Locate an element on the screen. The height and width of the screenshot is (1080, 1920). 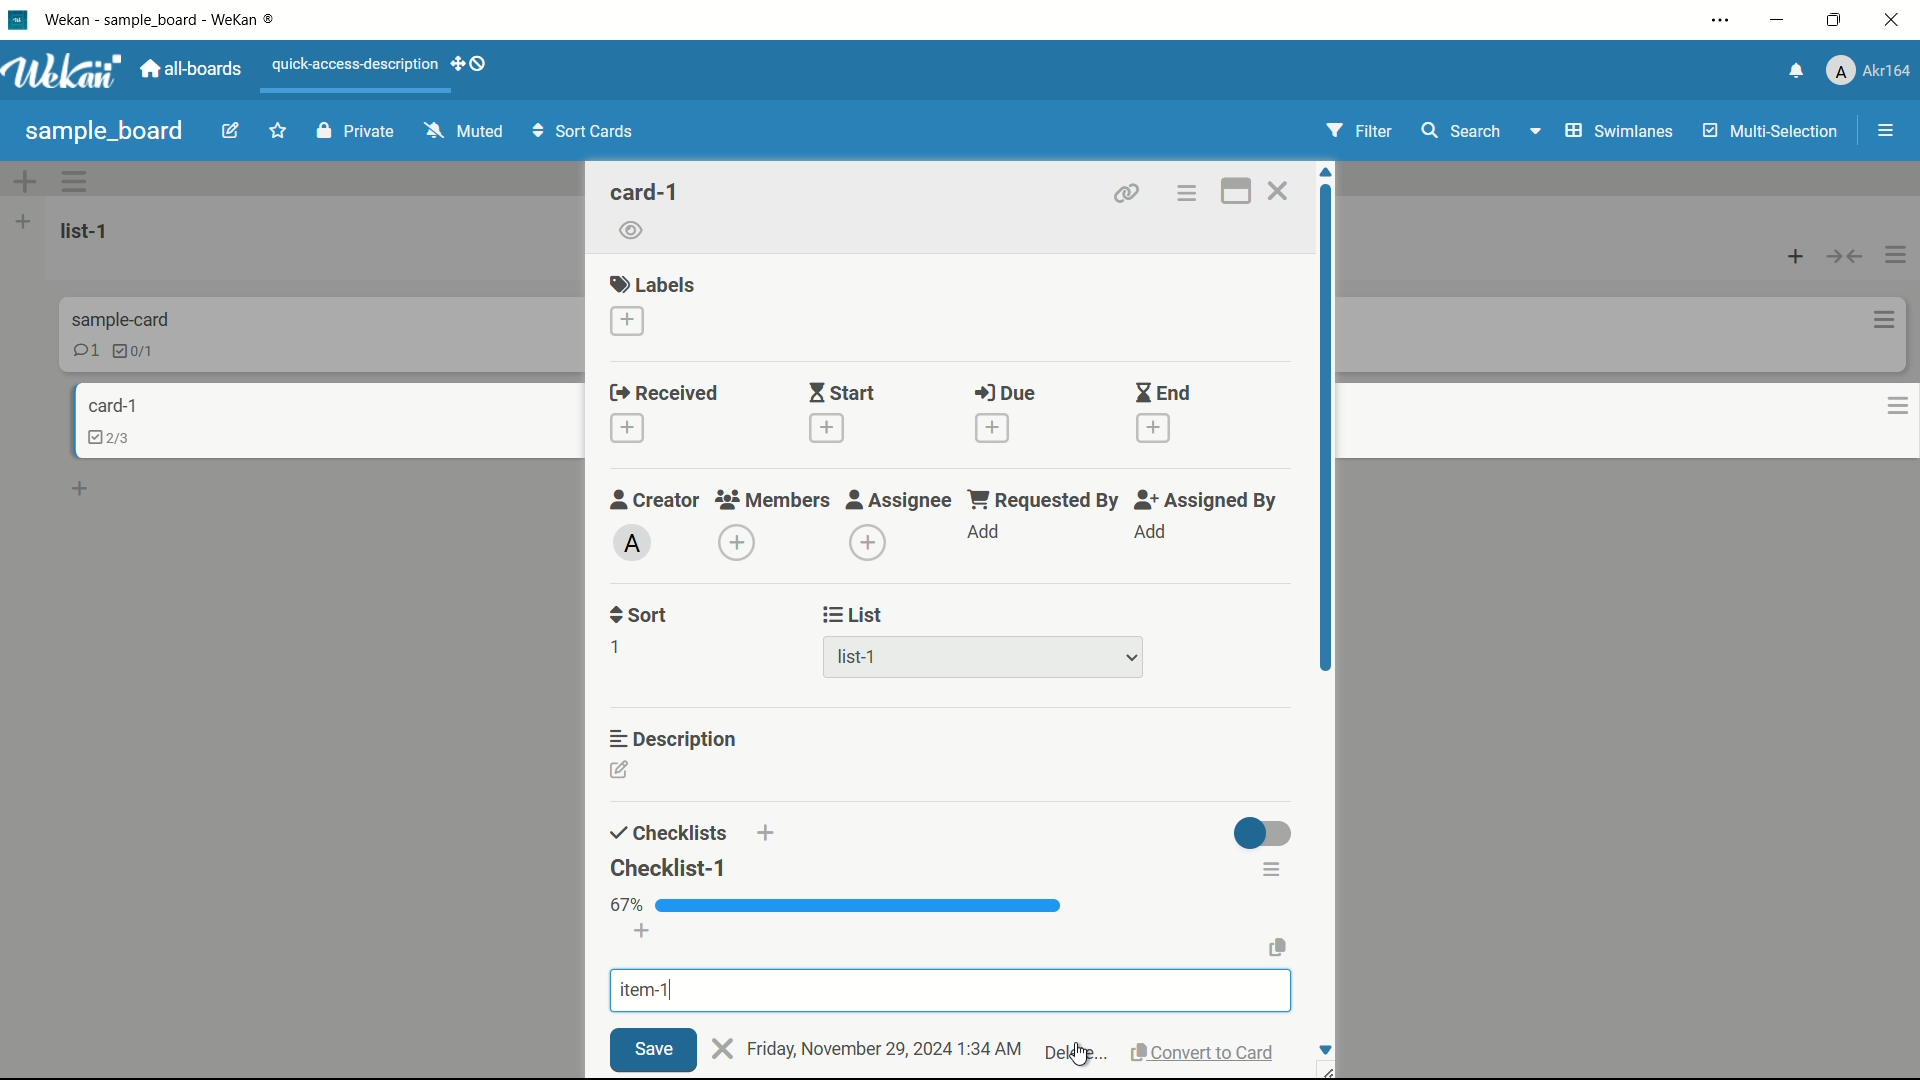
checklist is located at coordinates (137, 353).